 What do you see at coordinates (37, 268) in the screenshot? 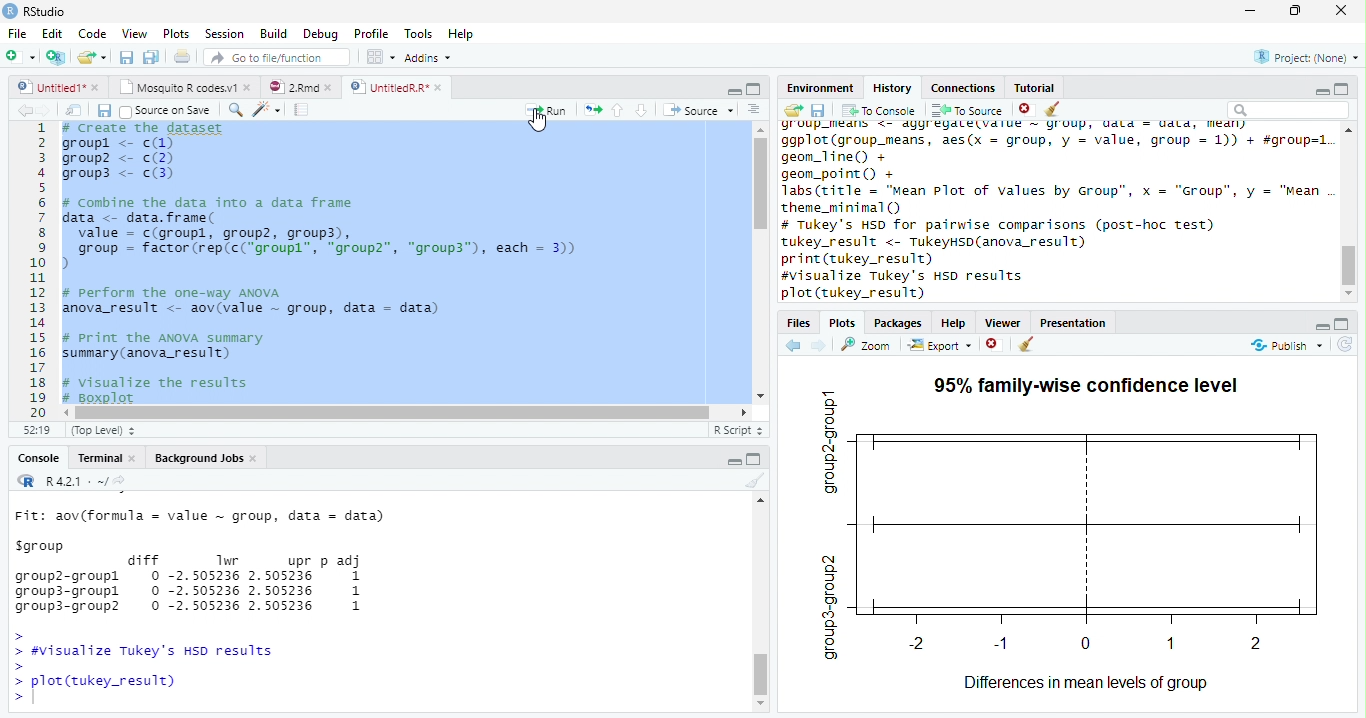
I see `1` at bounding box center [37, 268].